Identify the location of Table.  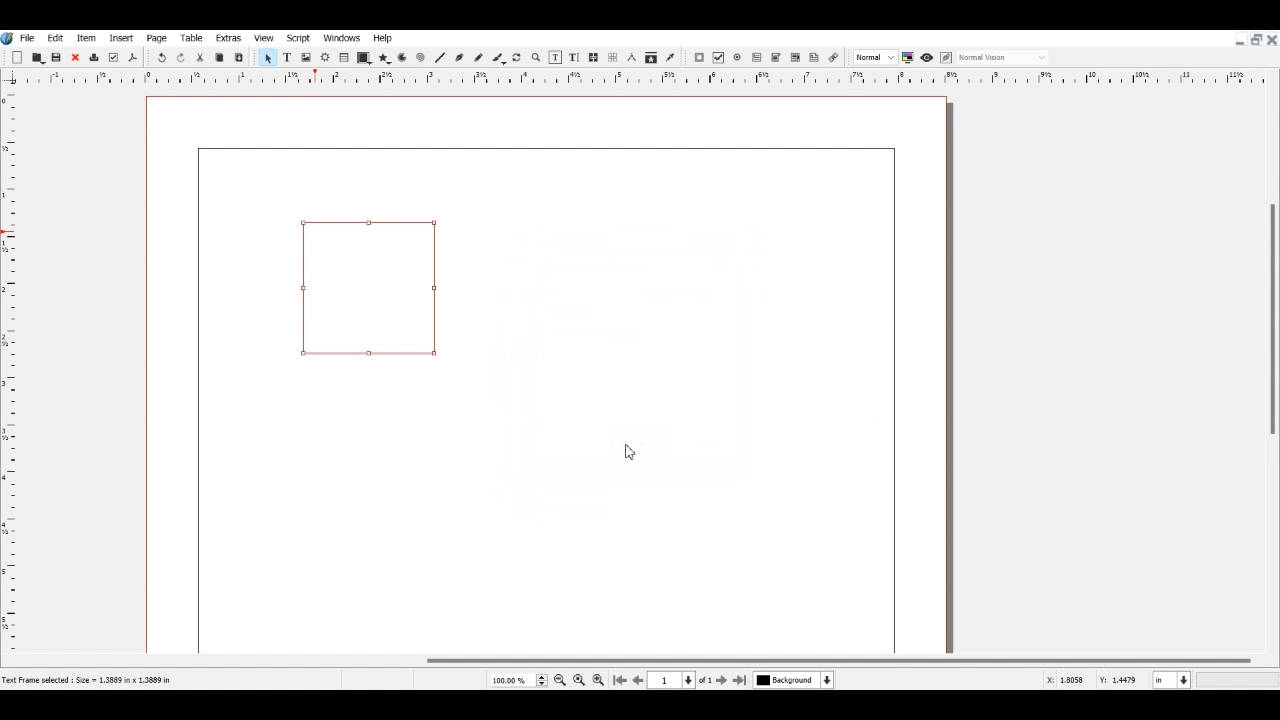
(191, 38).